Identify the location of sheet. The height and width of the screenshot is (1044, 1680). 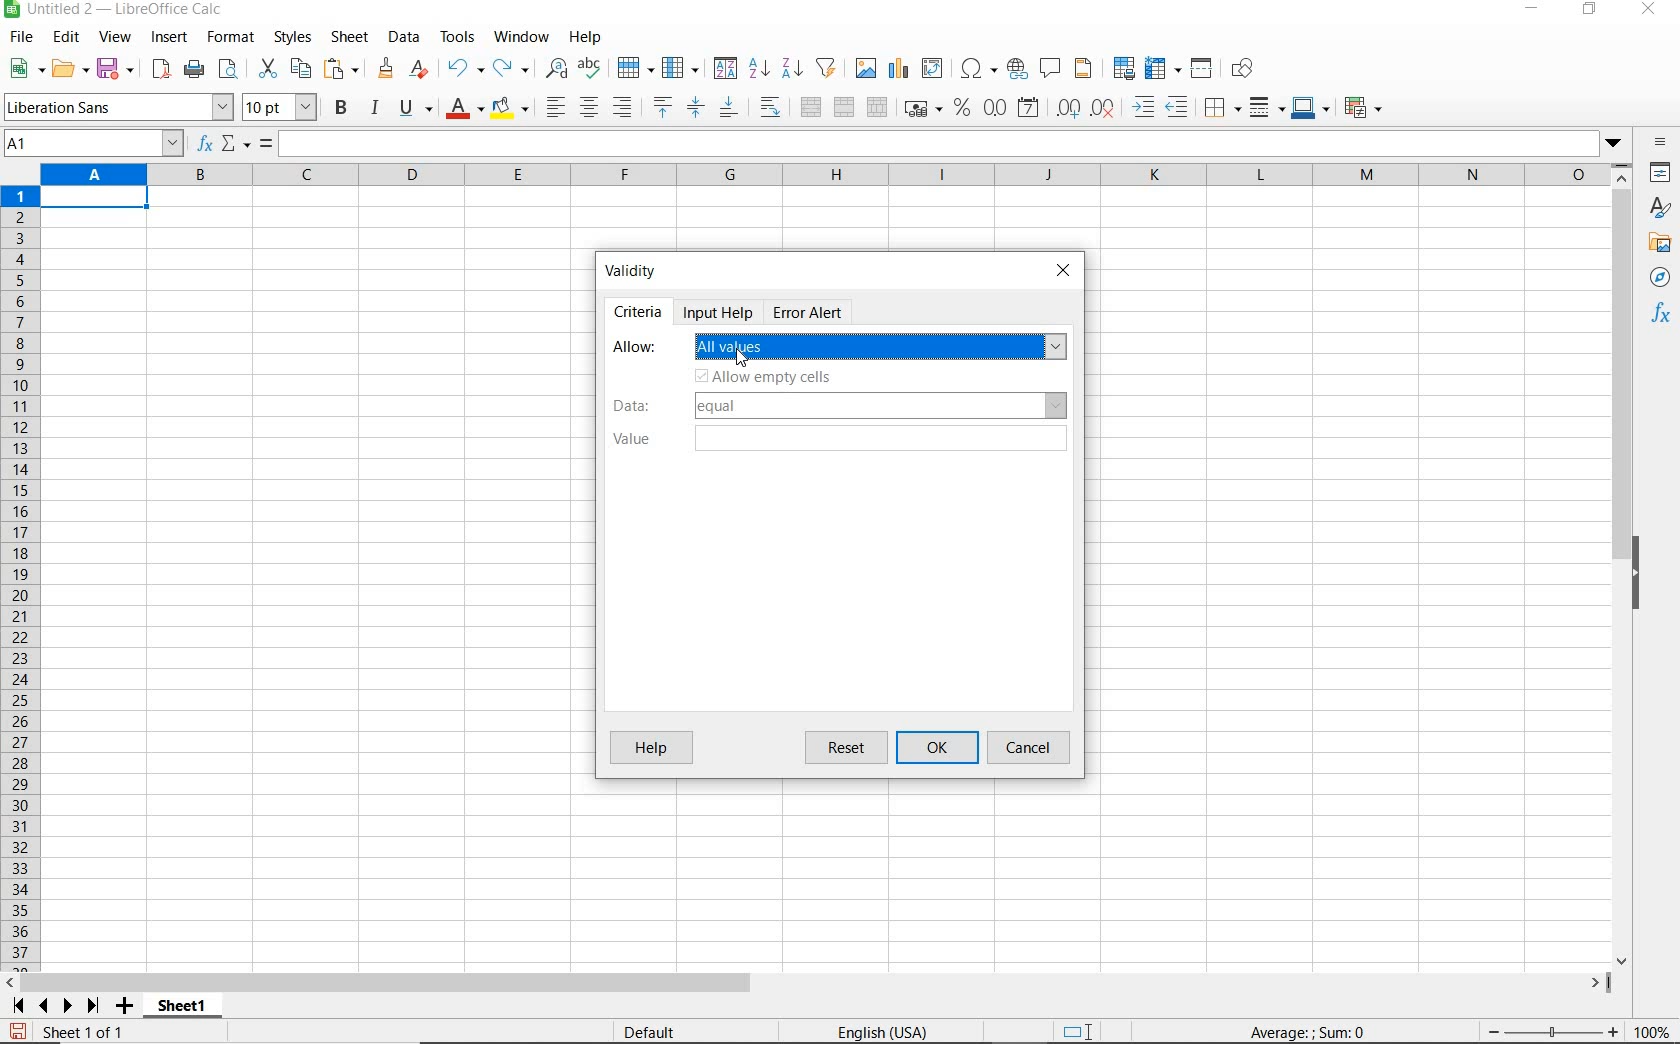
(351, 39).